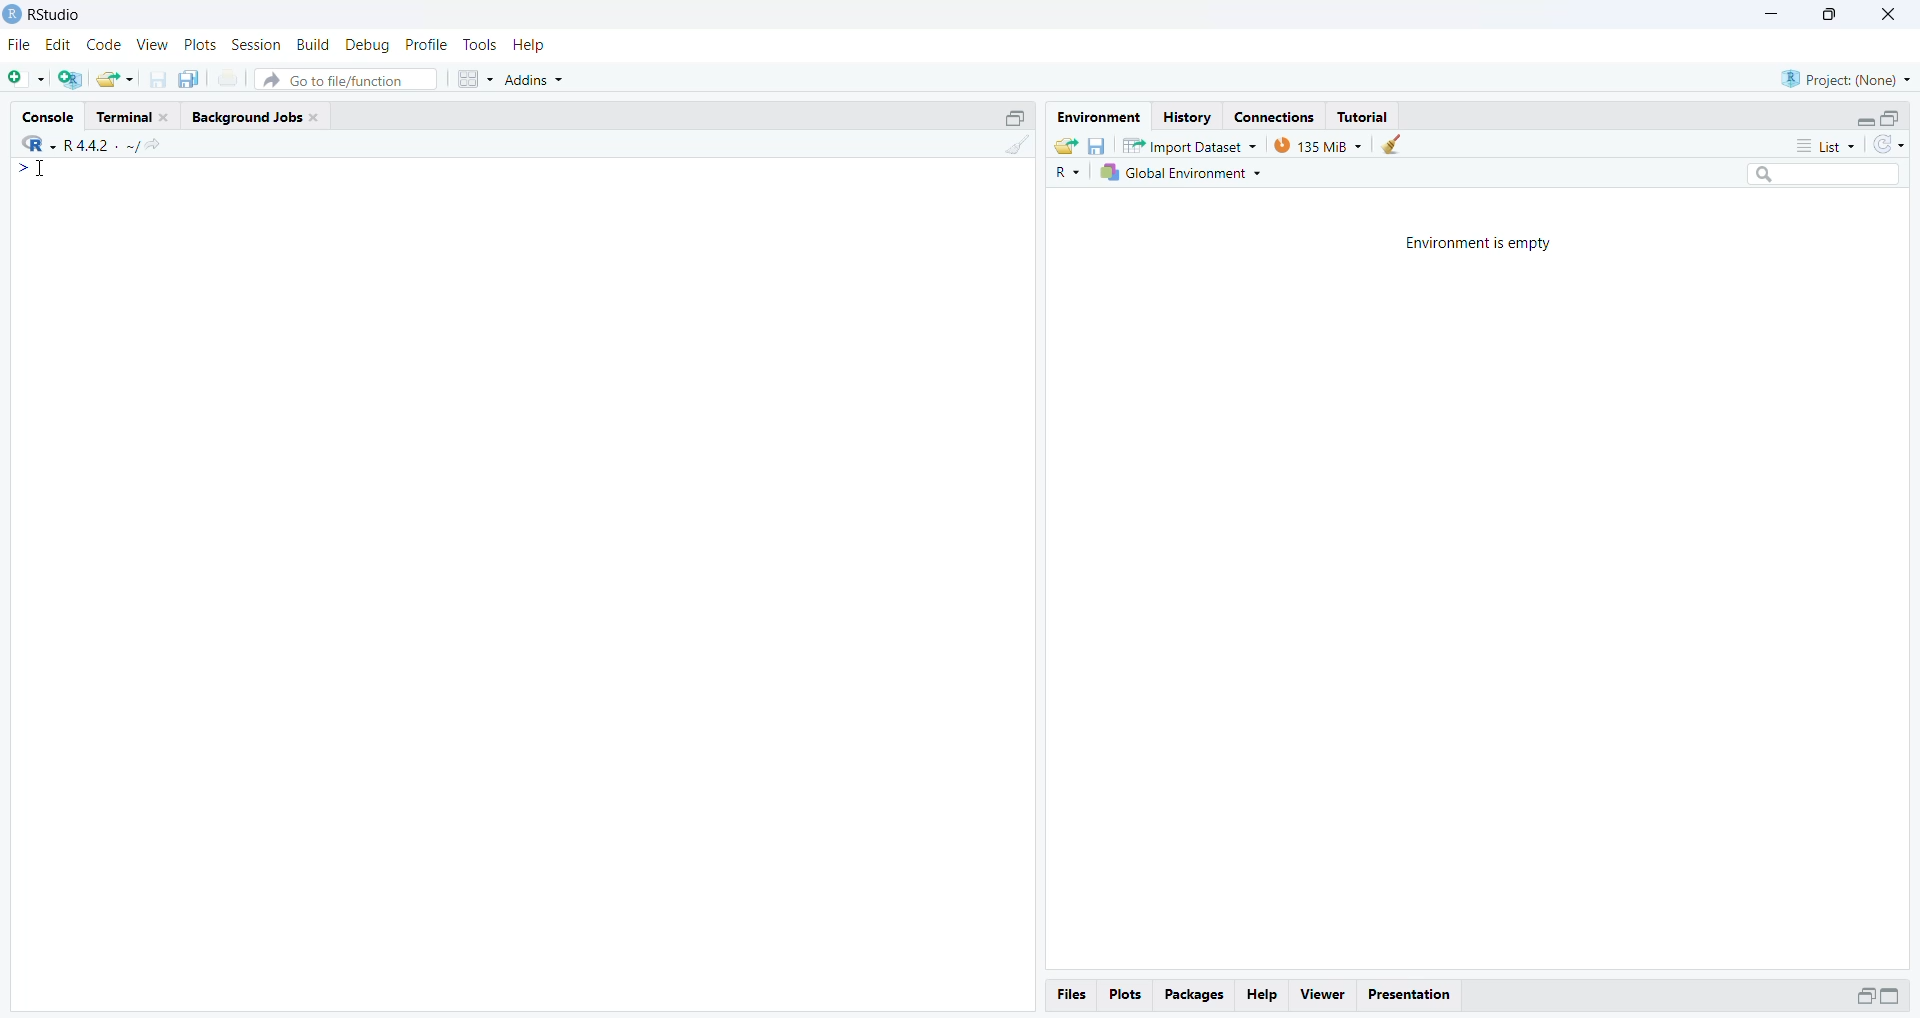 The height and width of the screenshot is (1018, 1920). I want to click on Plots, so click(199, 46).